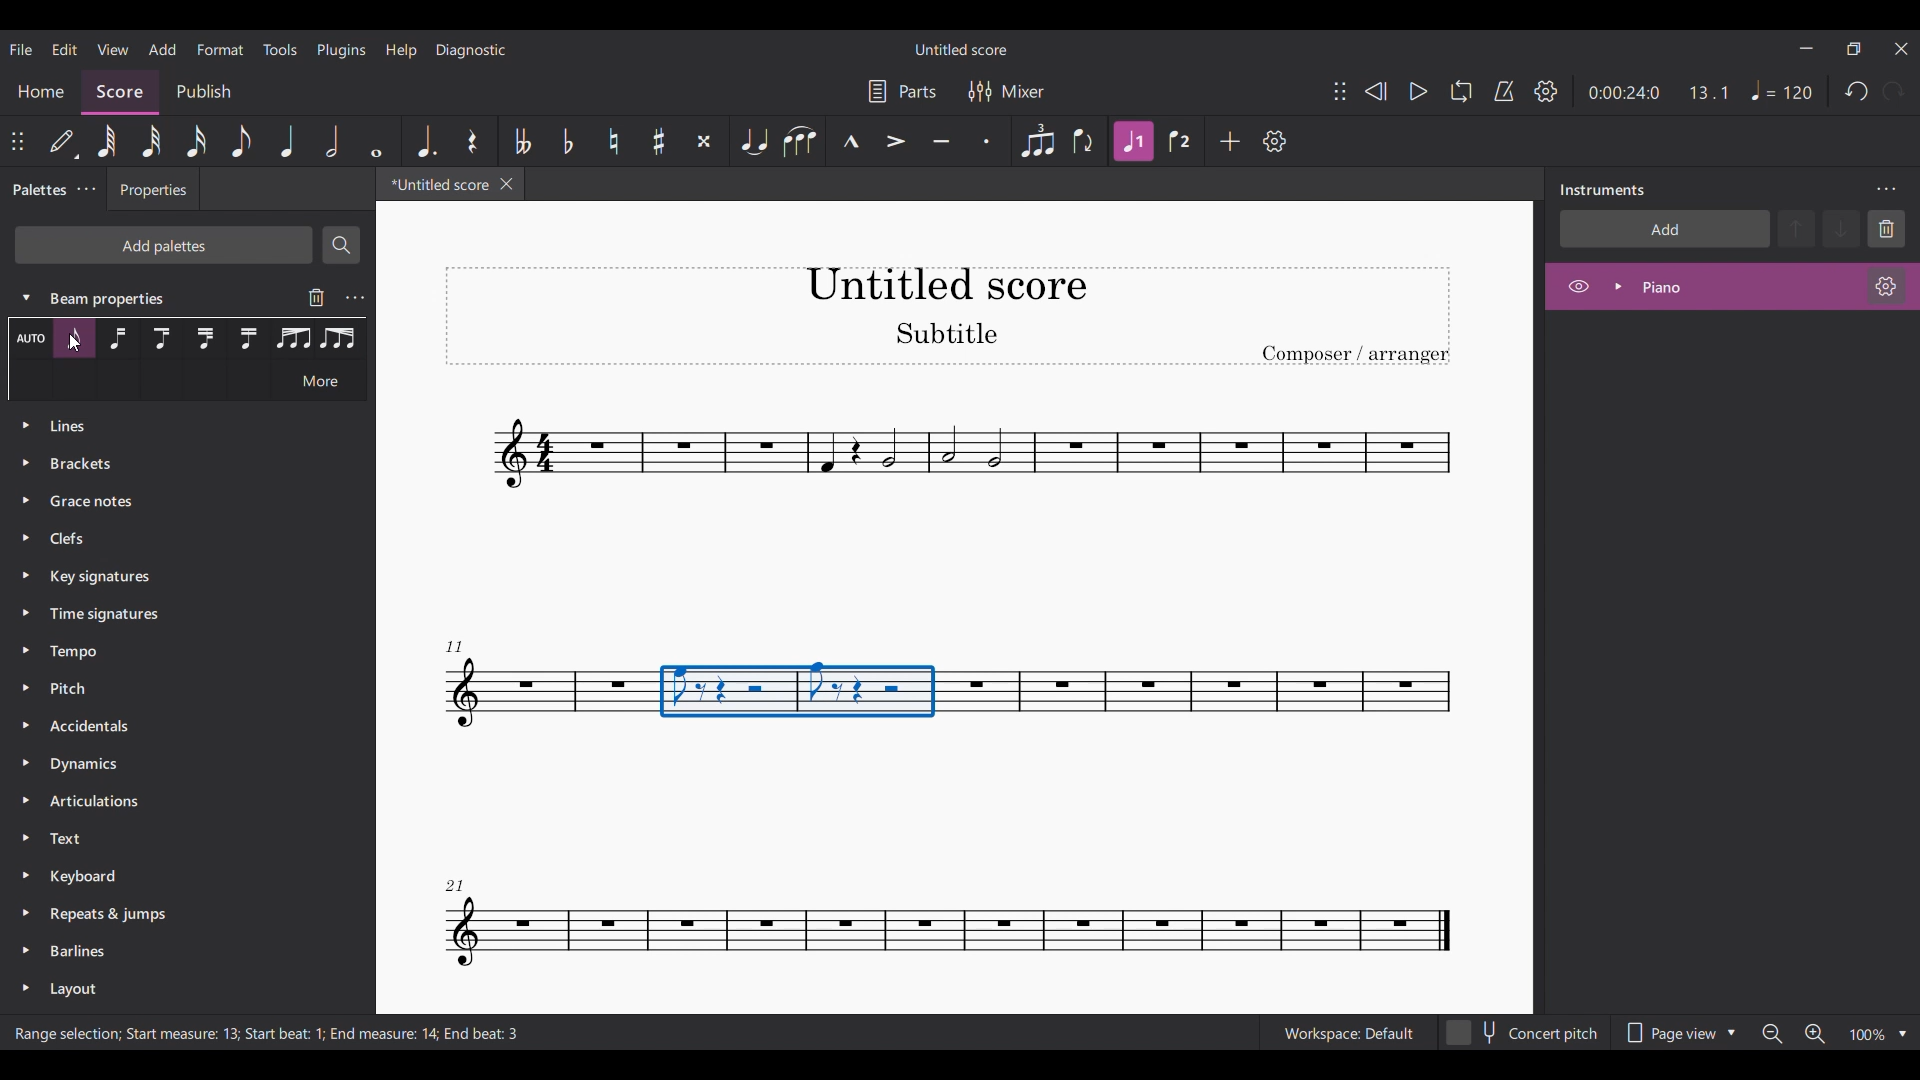 The height and width of the screenshot is (1080, 1920). Describe the element at coordinates (163, 49) in the screenshot. I see `Add menu` at that location.